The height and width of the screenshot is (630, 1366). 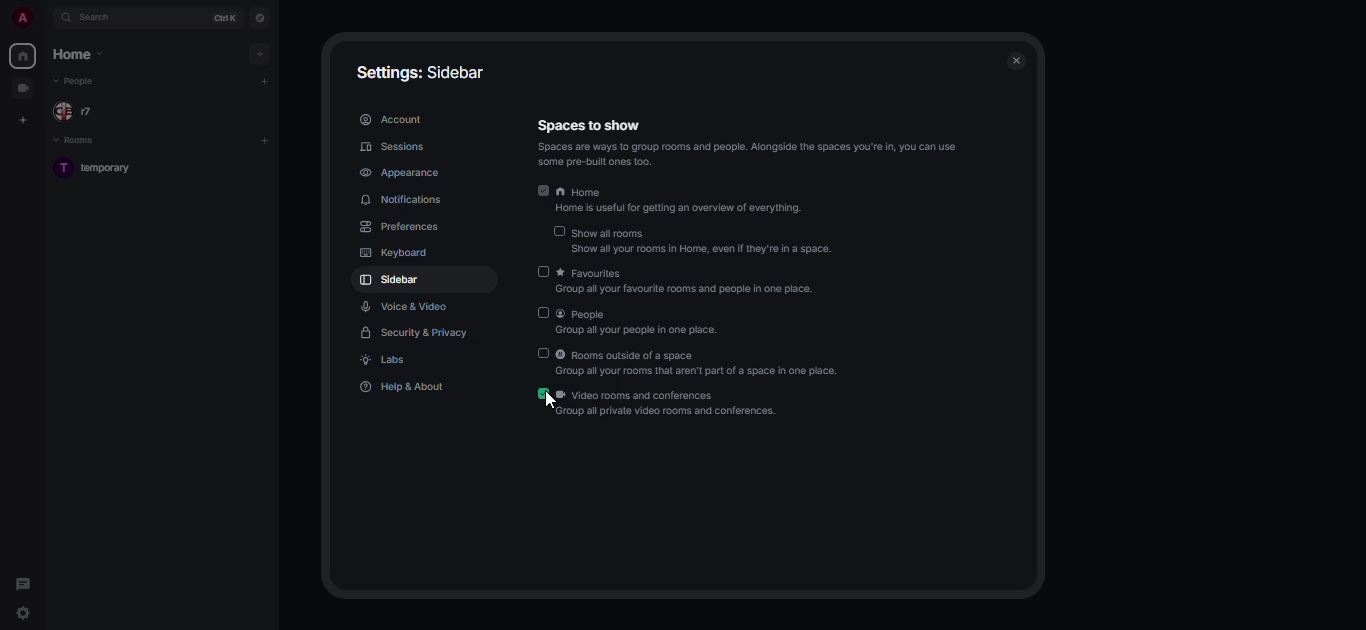 I want to click on video group, so click(x=24, y=87).